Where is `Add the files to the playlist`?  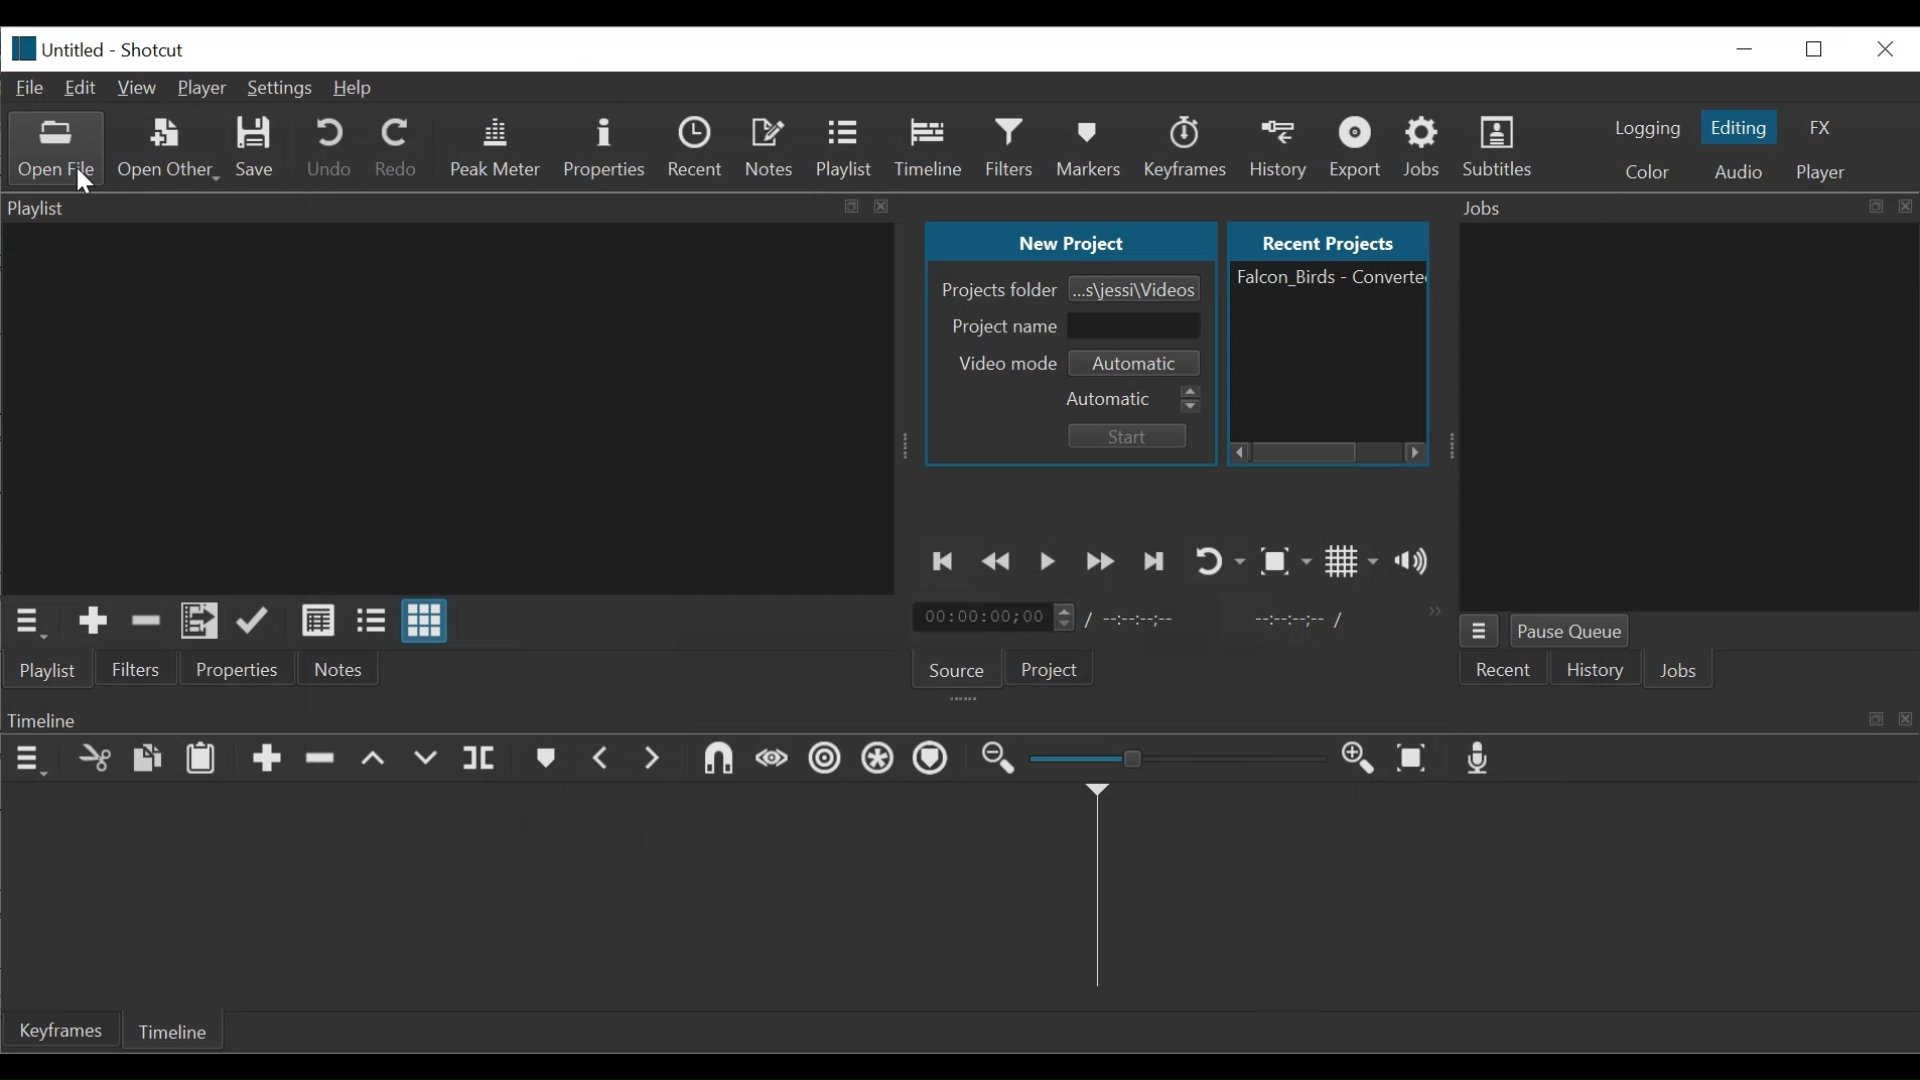
Add the files to the playlist is located at coordinates (199, 621).